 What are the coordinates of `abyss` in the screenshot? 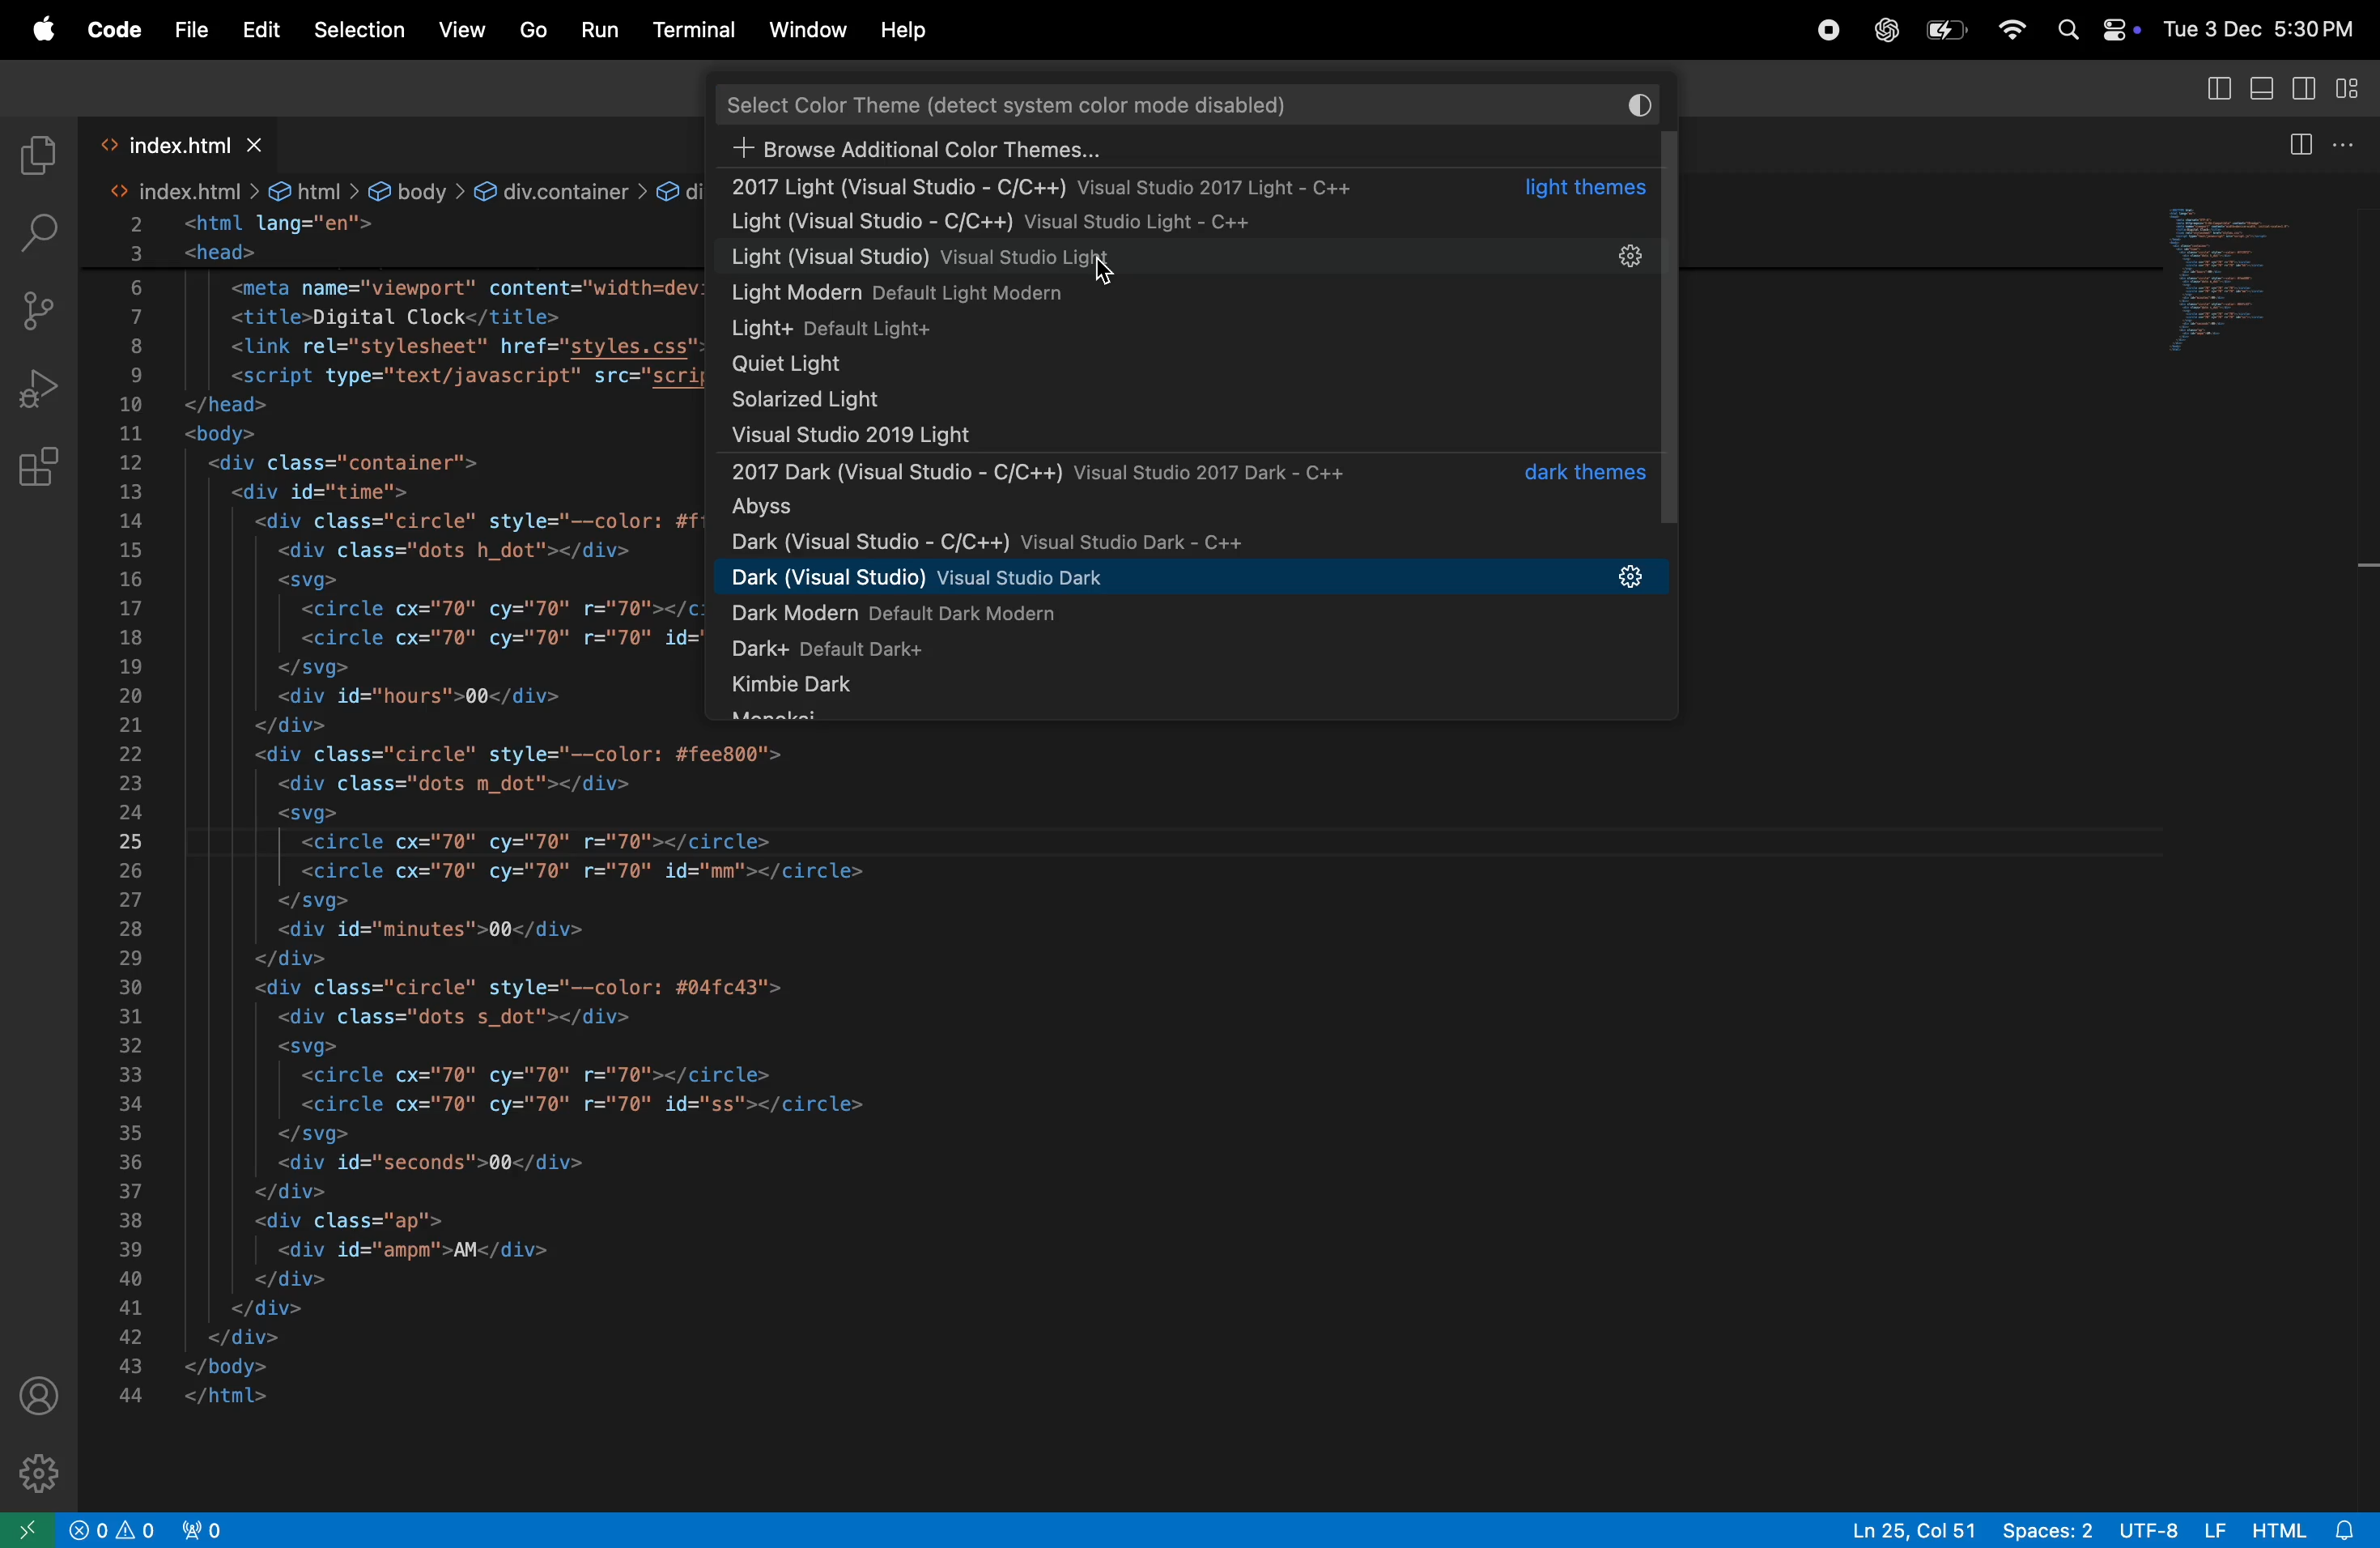 It's located at (1186, 508).